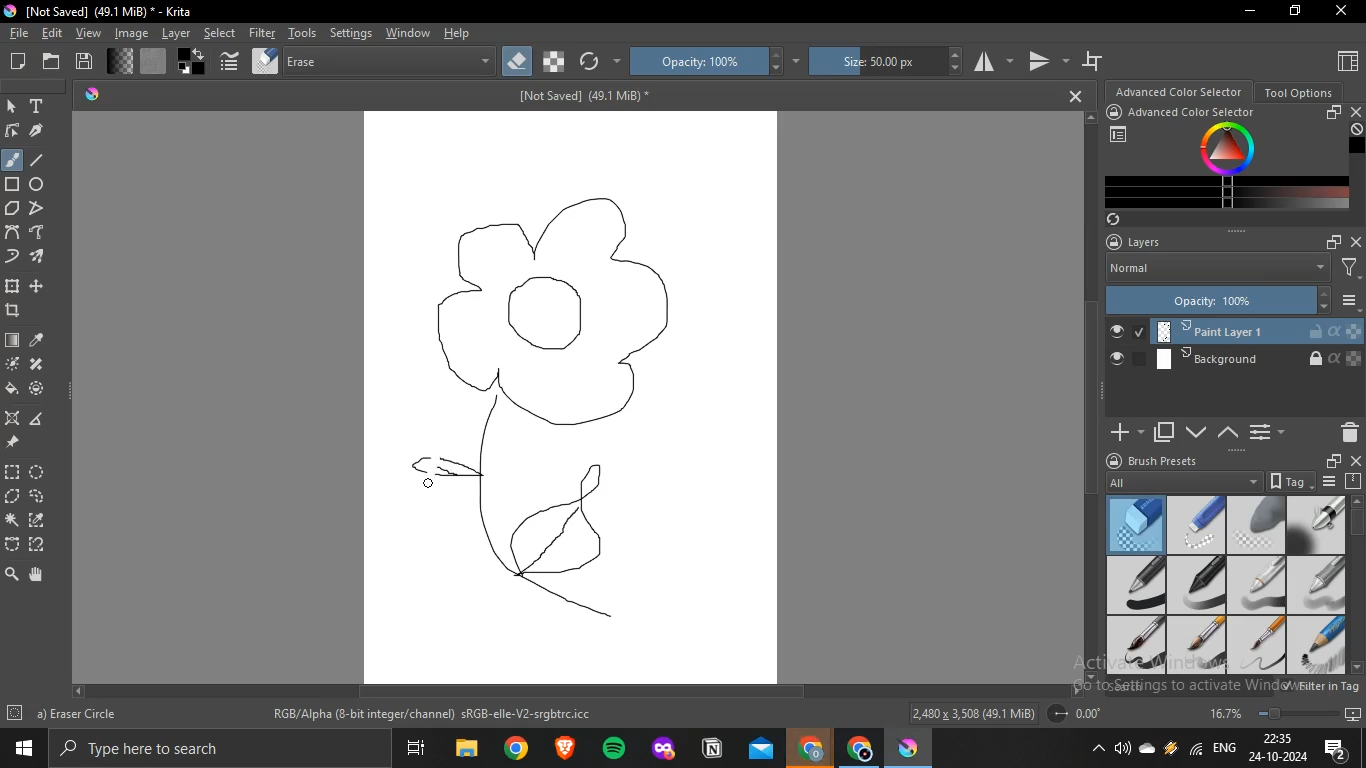 This screenshot has width=1366, height=768. What do you see at coordinates (1124, 748) in the screenshot?
I see `Sound` at bounding box center [1124, 748].